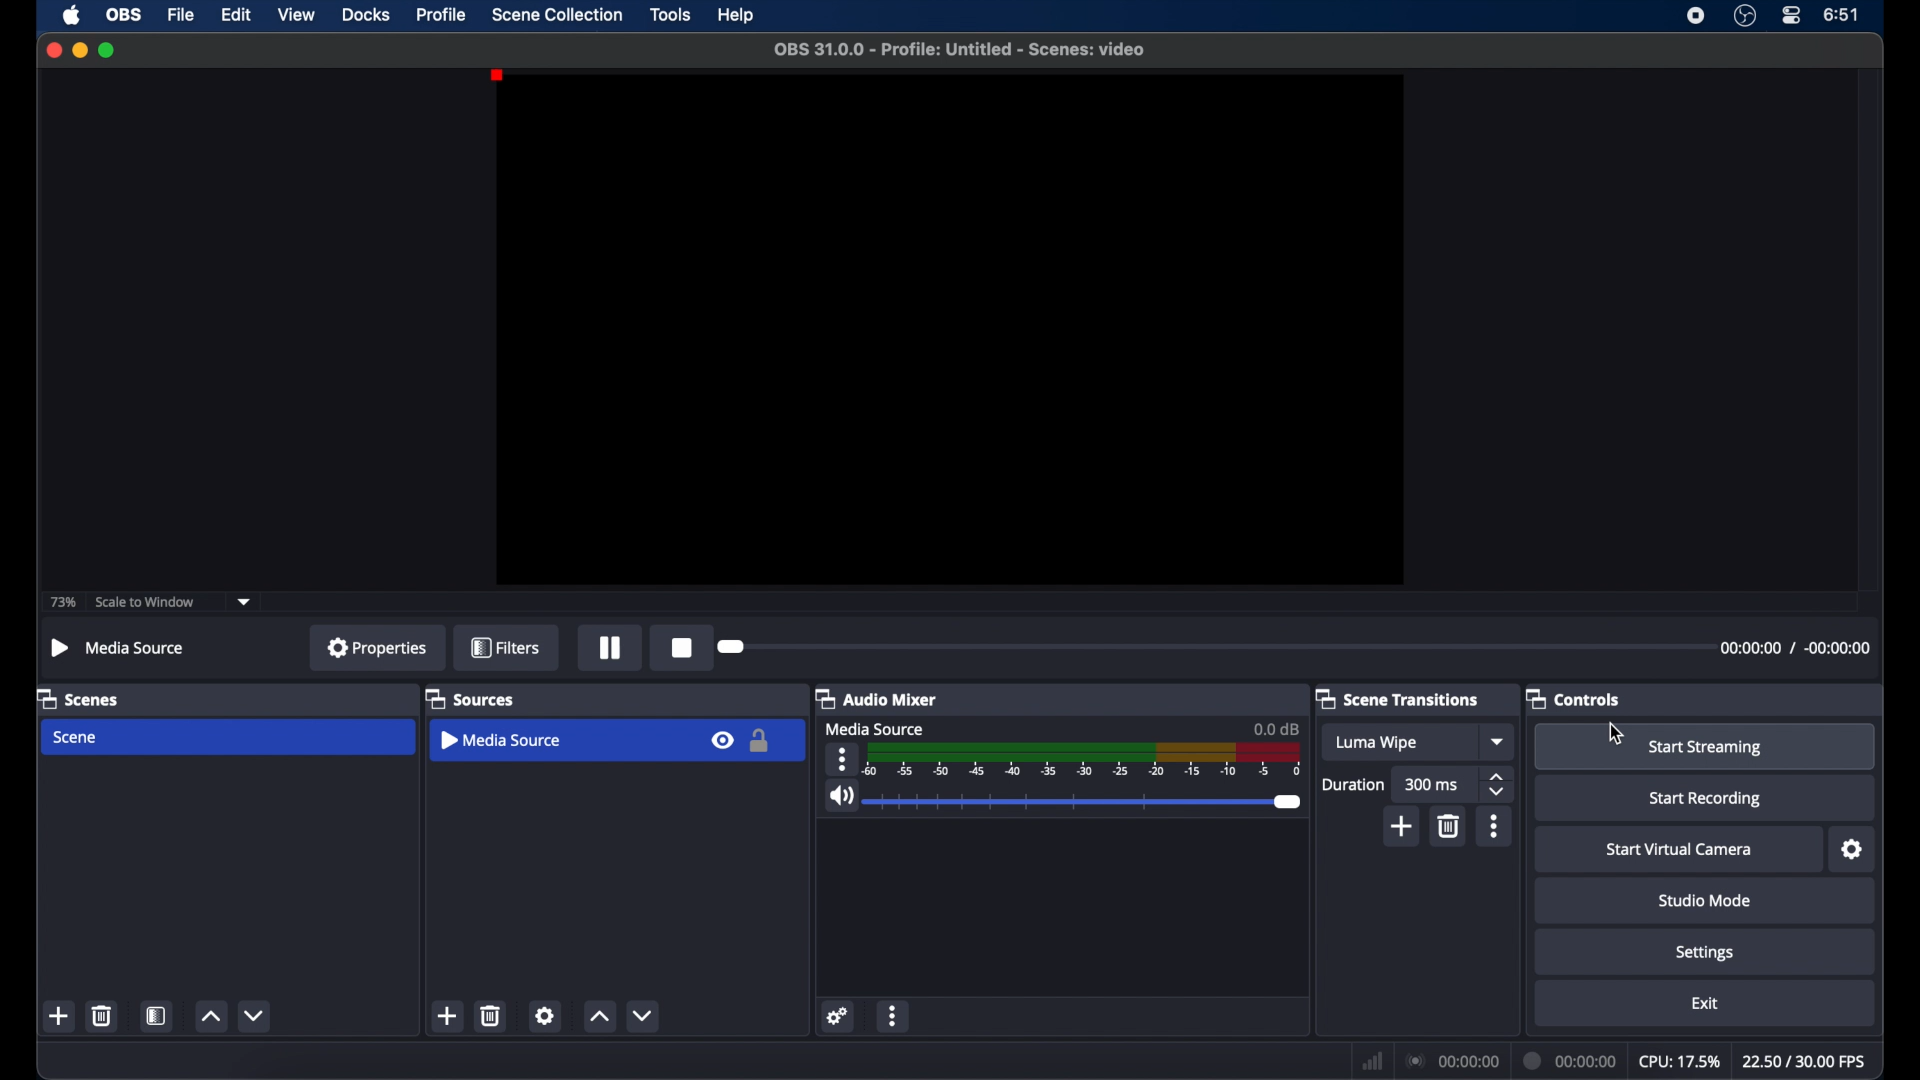 This screenshot has width=1920, height=1080. Describe the element at coordinates (738, 16) in the screenshot. I see `help` at that location.